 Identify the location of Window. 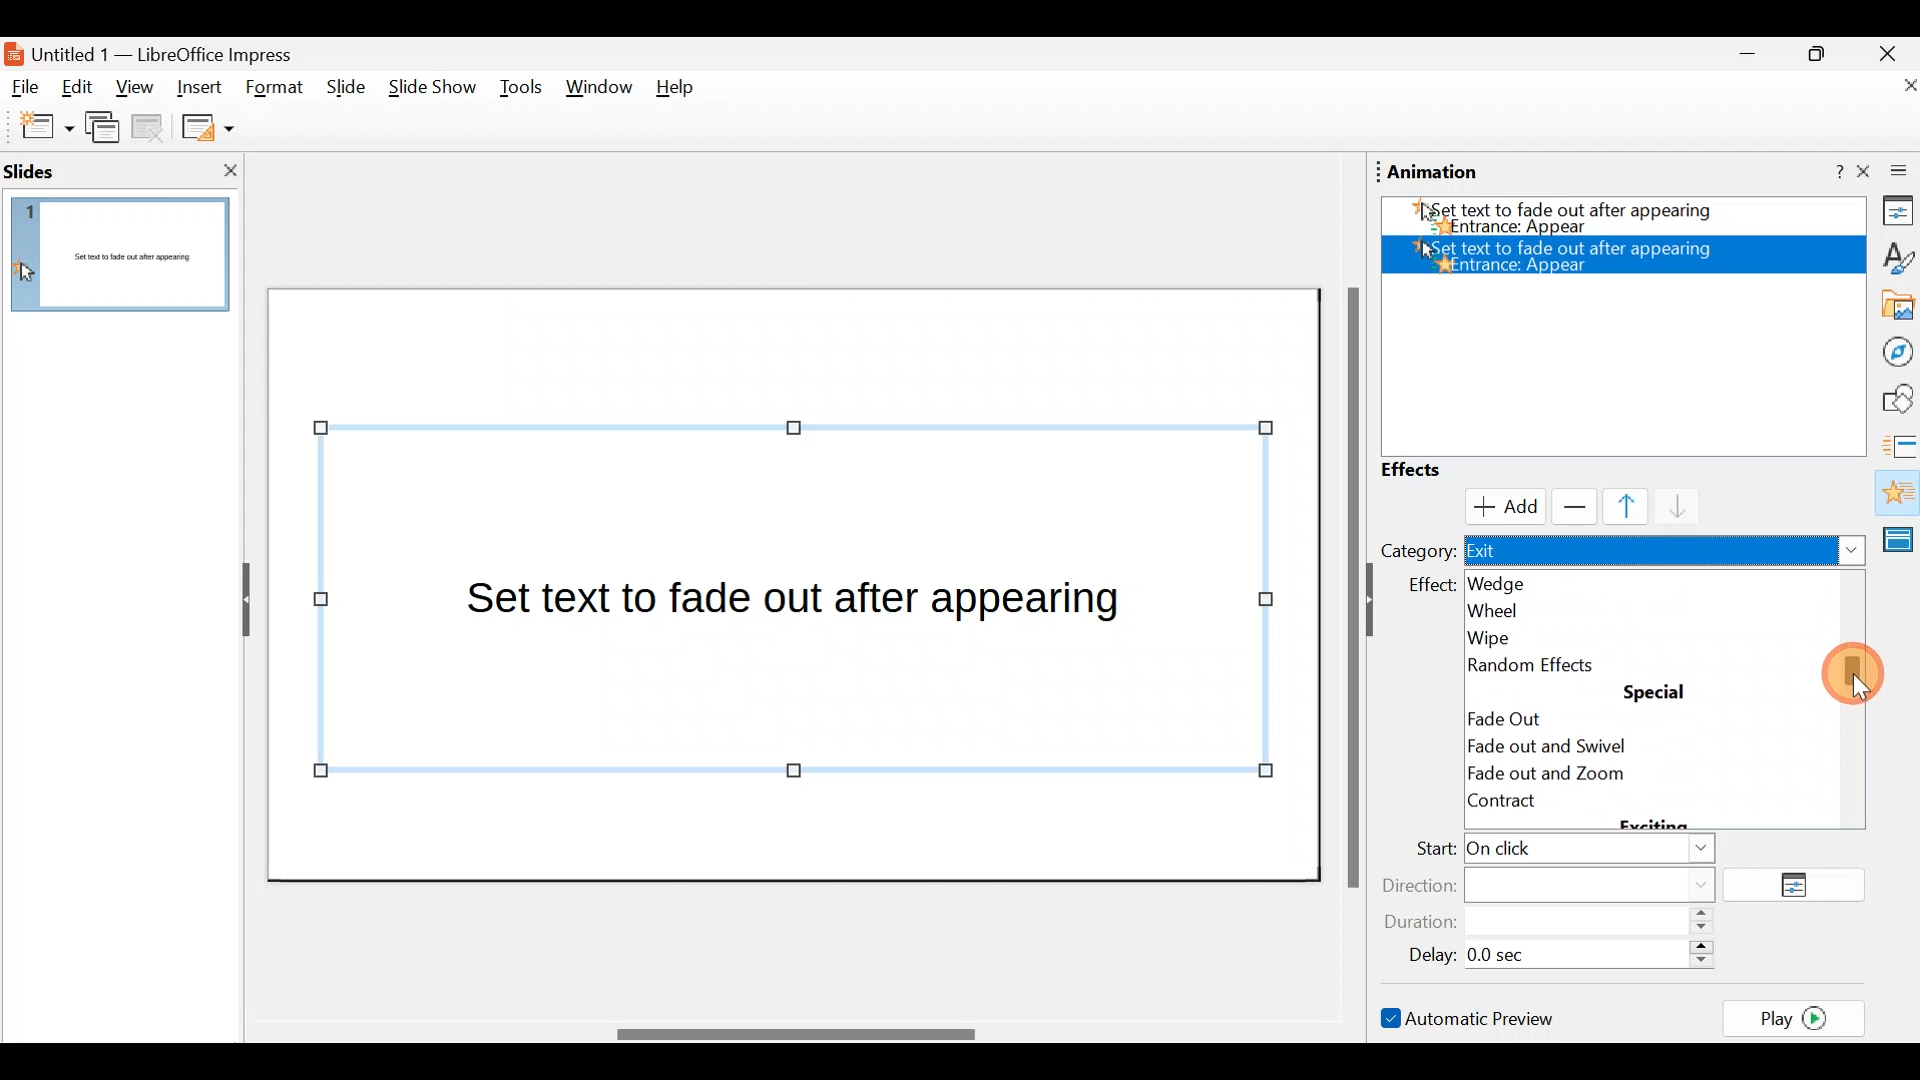
(600, 92).